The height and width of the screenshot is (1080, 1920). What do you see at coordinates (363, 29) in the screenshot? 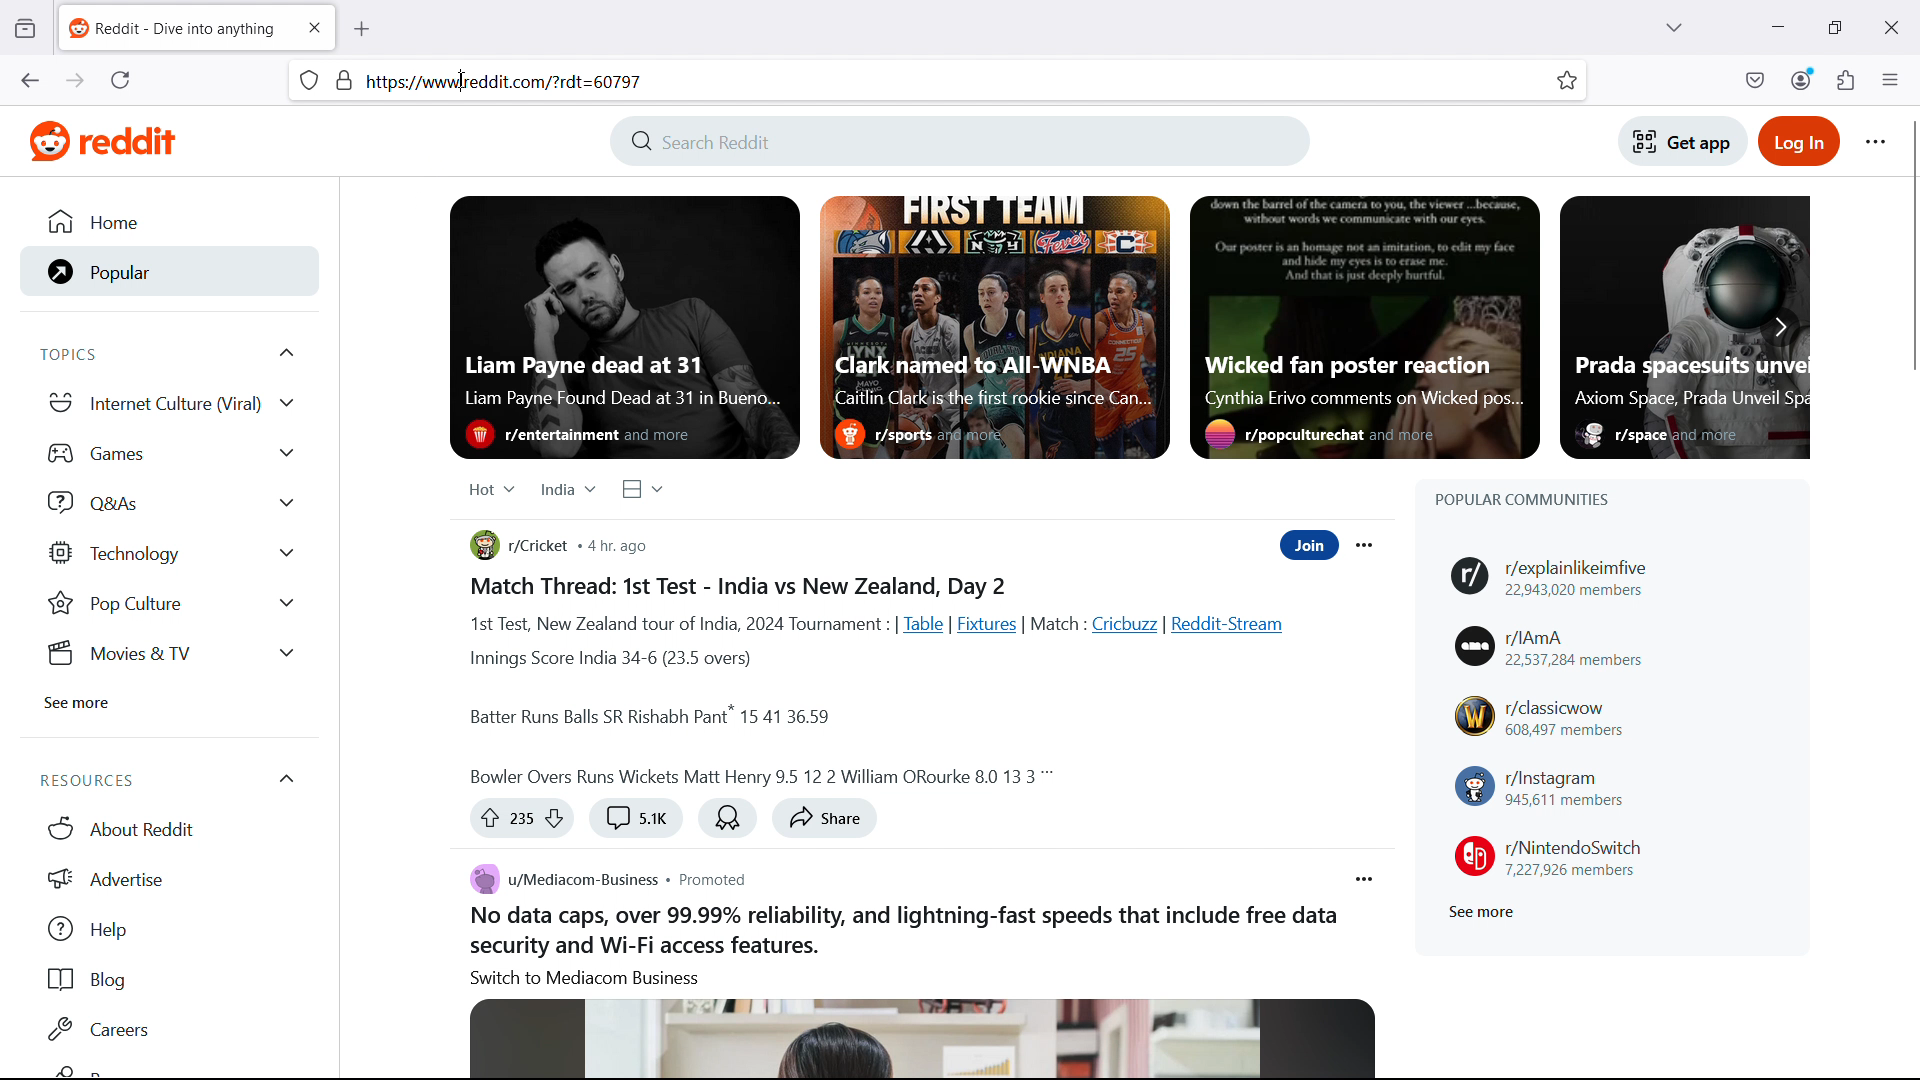
I see `new tab` at bounding box center [363, 29].